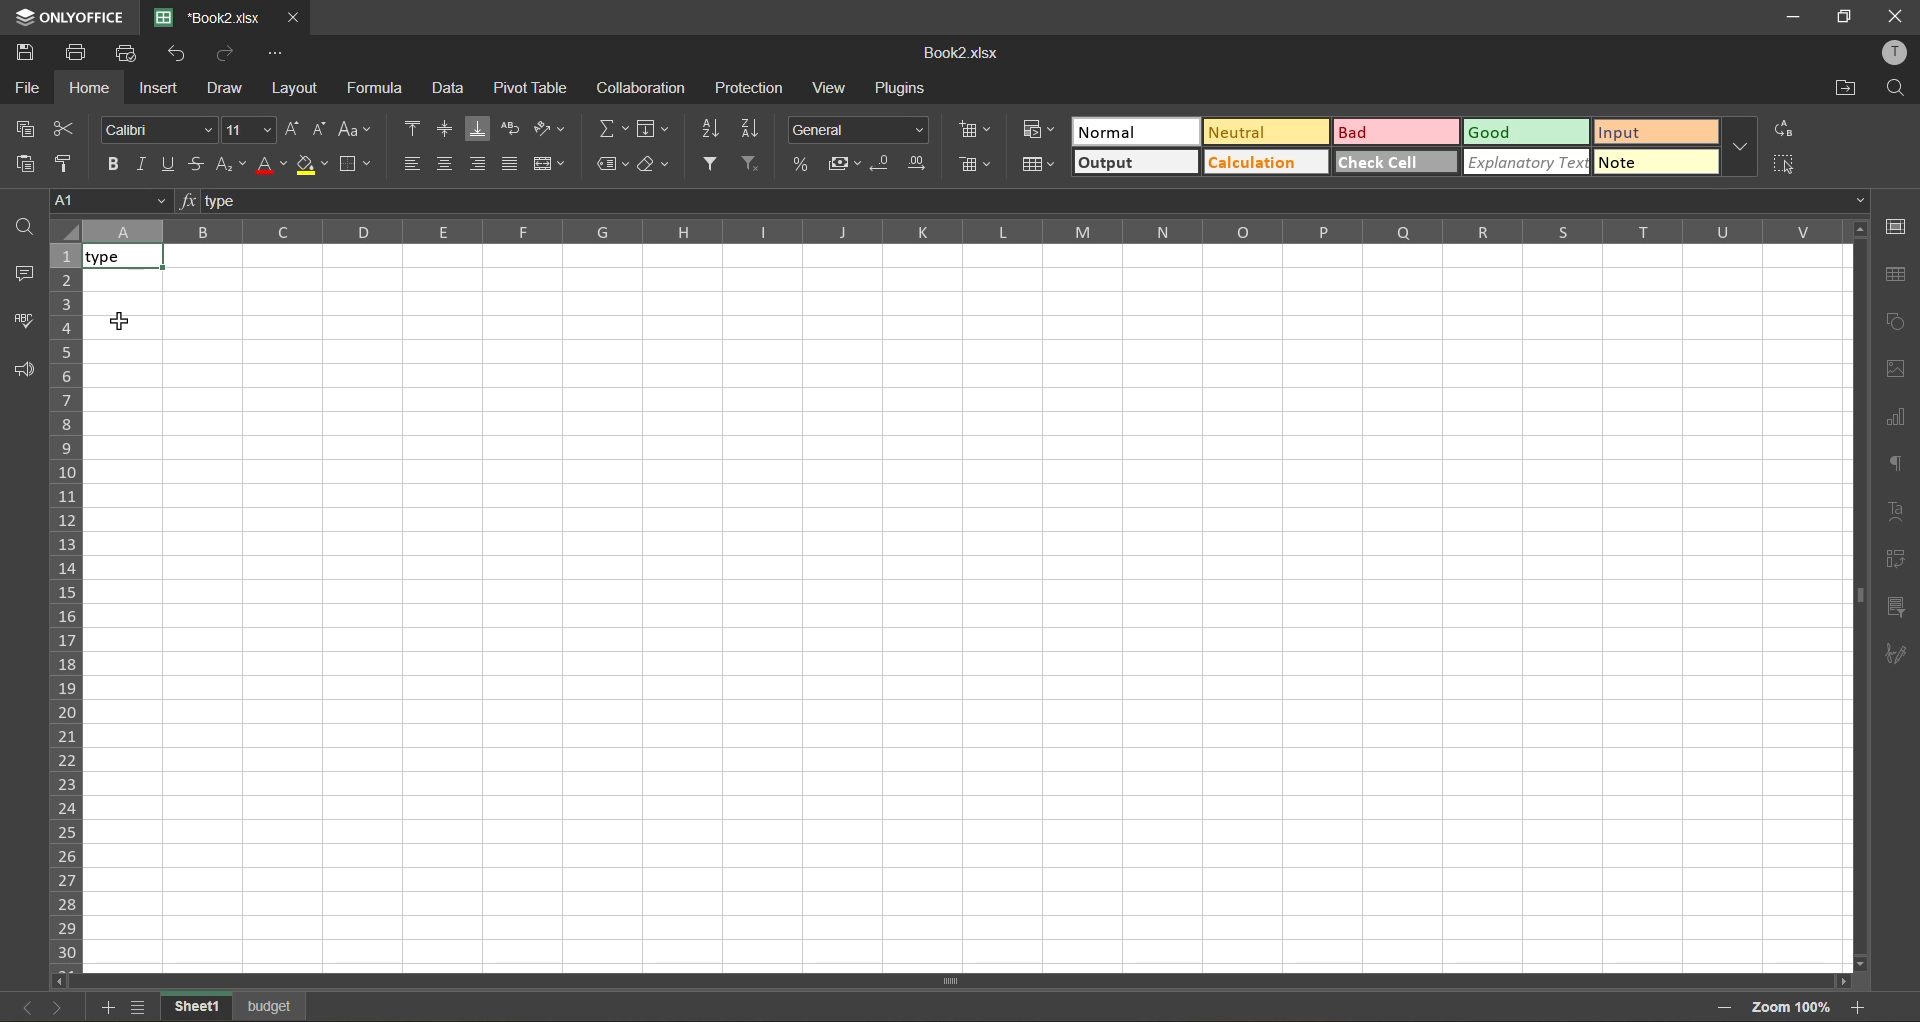 Image resolution: width=1920 pixels, height=1022 pixels. Describe the element at coordinates (1655, 164) in the screenshot. I see `note` at that location.